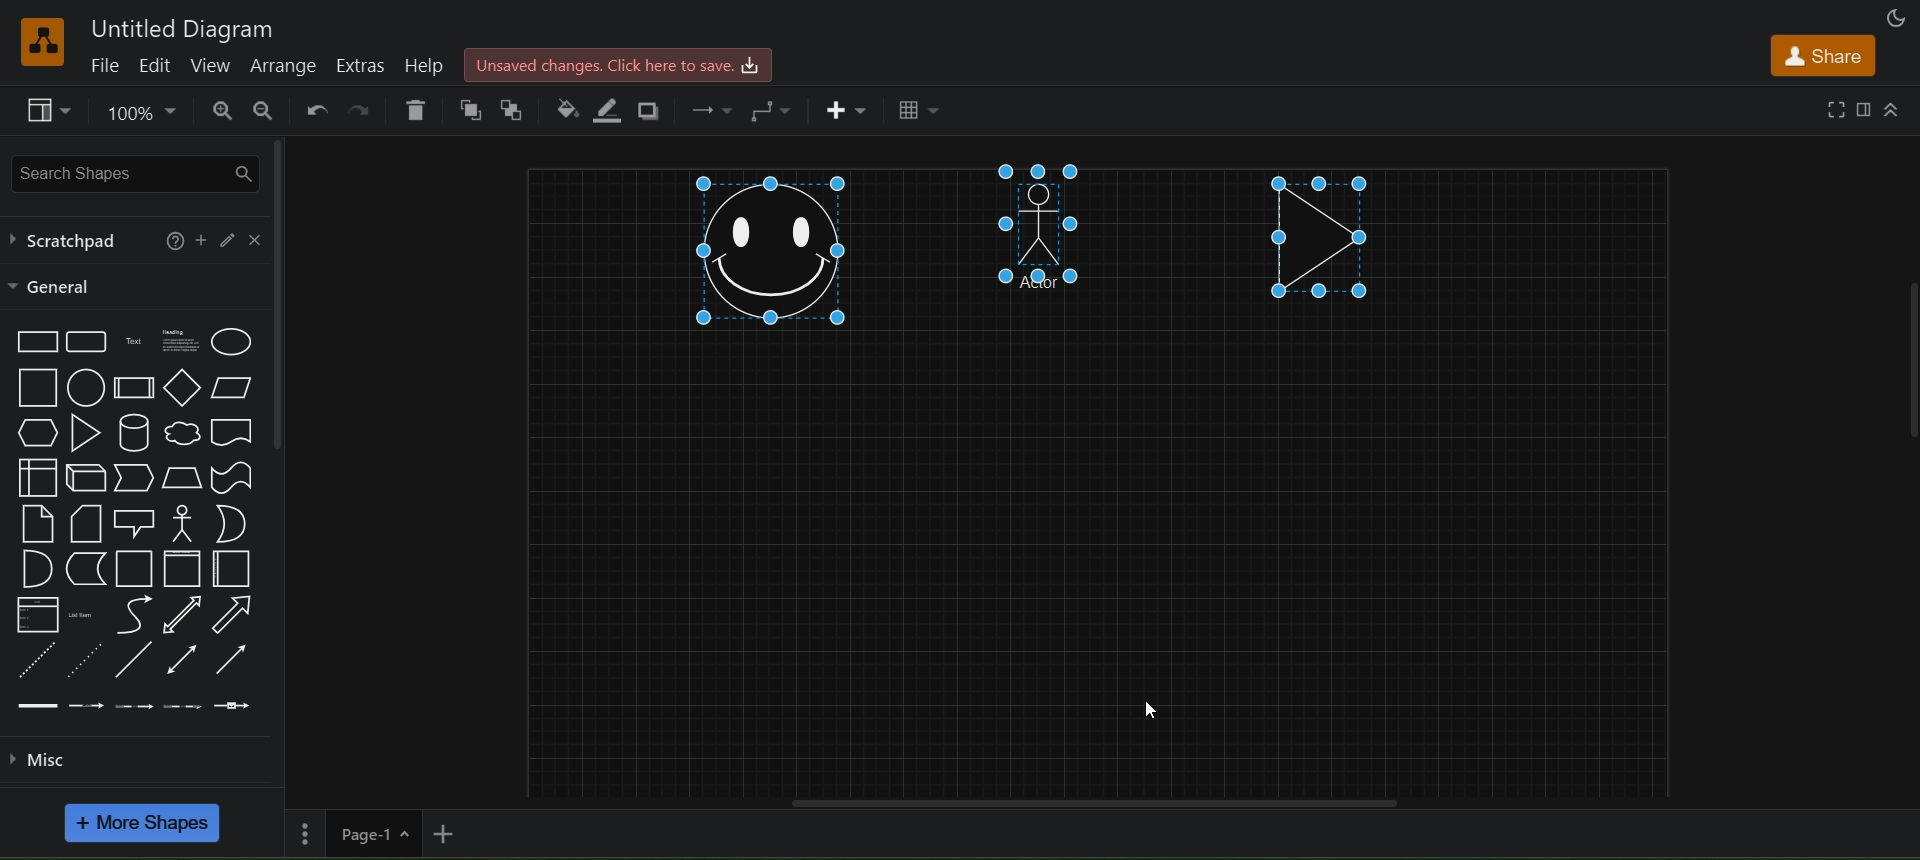 This screenshot has height=860, width=1920. What do you see at coordinates (231, 569) in the screenshot?
I see `horizontal container` at bounding box center [231, 569].